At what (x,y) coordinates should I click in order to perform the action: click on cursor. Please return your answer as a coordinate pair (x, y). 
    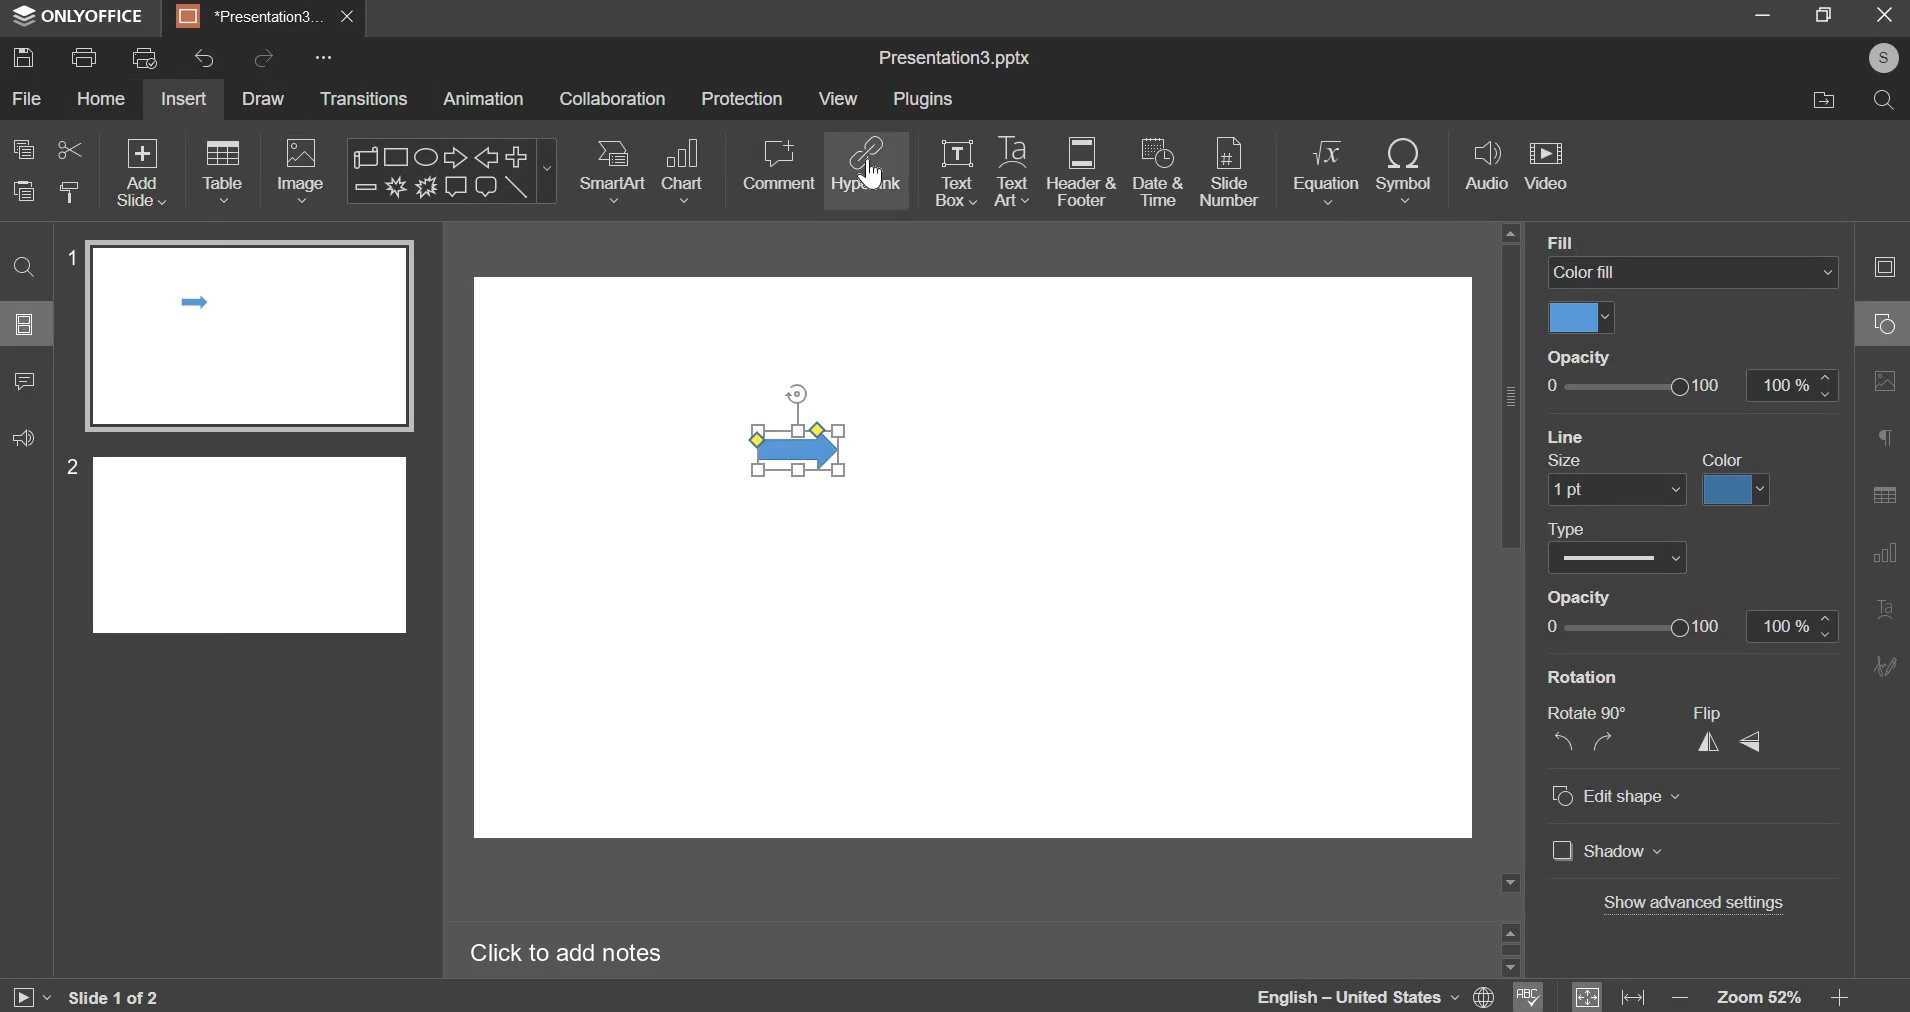
    Looking at the image, I should click on (872, 173).